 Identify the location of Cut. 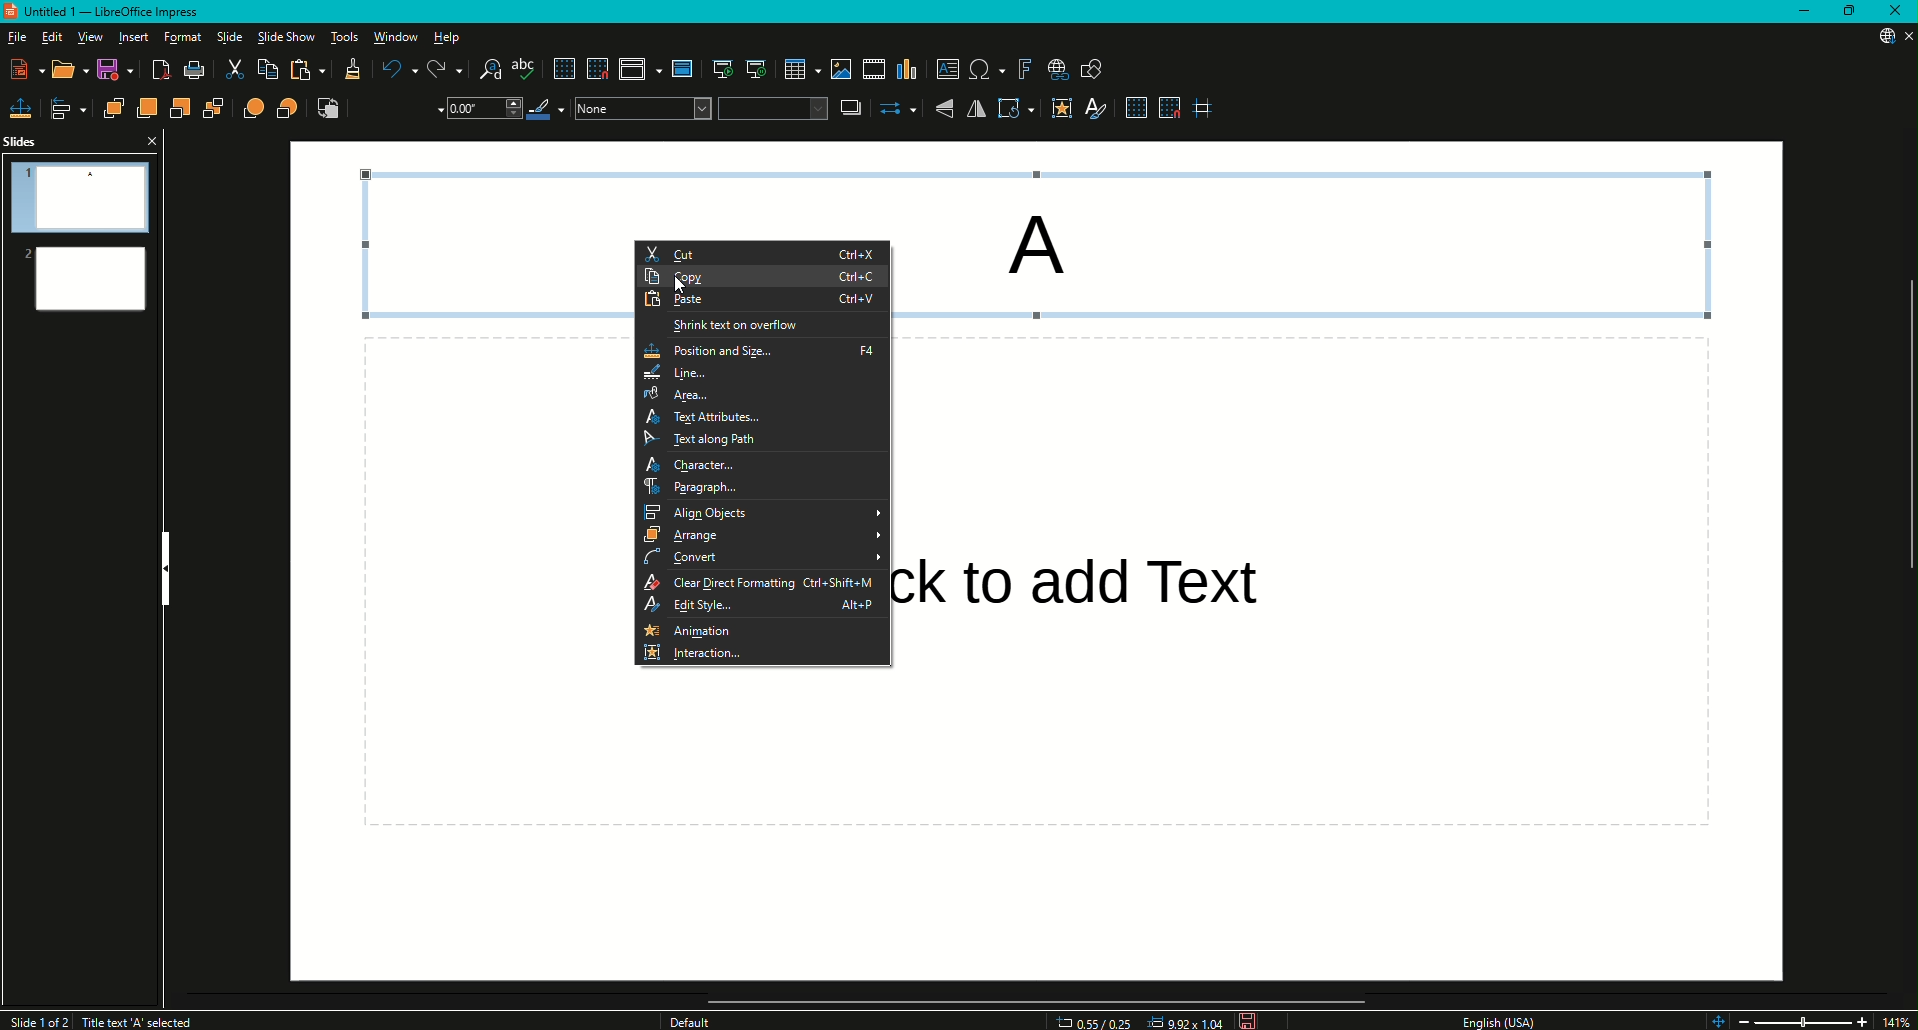
(230, 70).